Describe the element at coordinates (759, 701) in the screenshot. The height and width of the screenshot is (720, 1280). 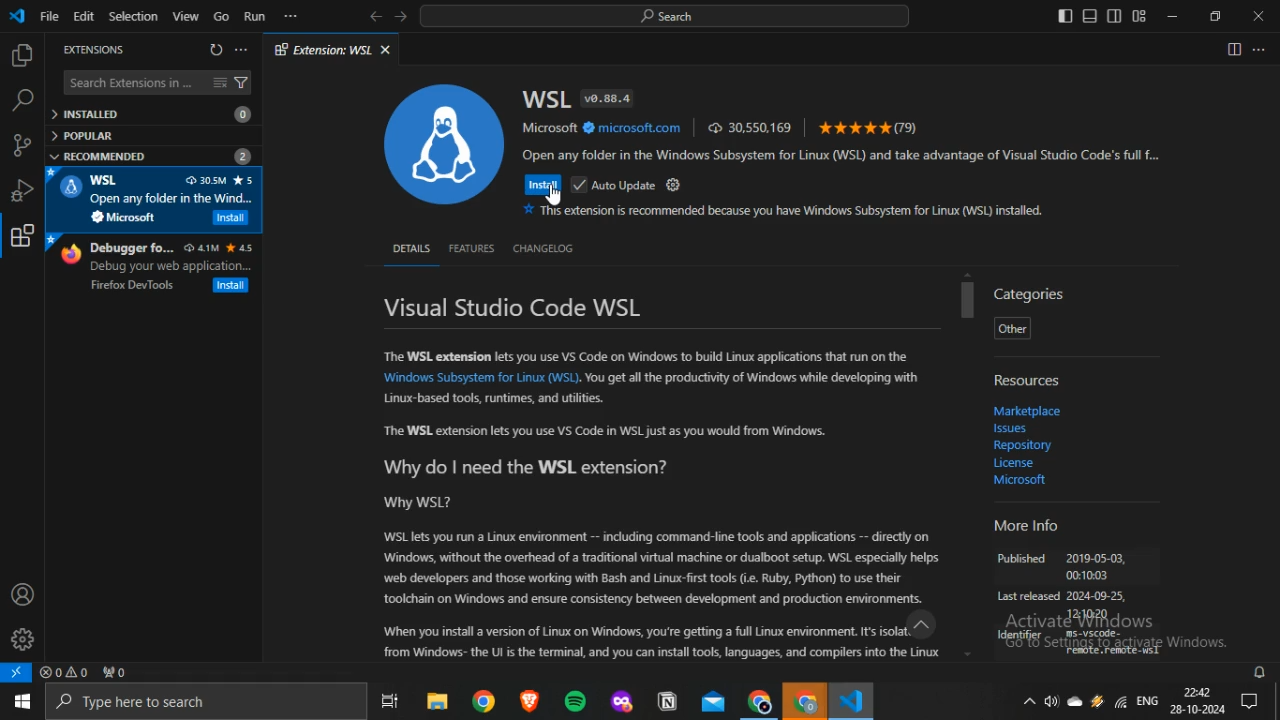
I see `Google Chrome` at that location.